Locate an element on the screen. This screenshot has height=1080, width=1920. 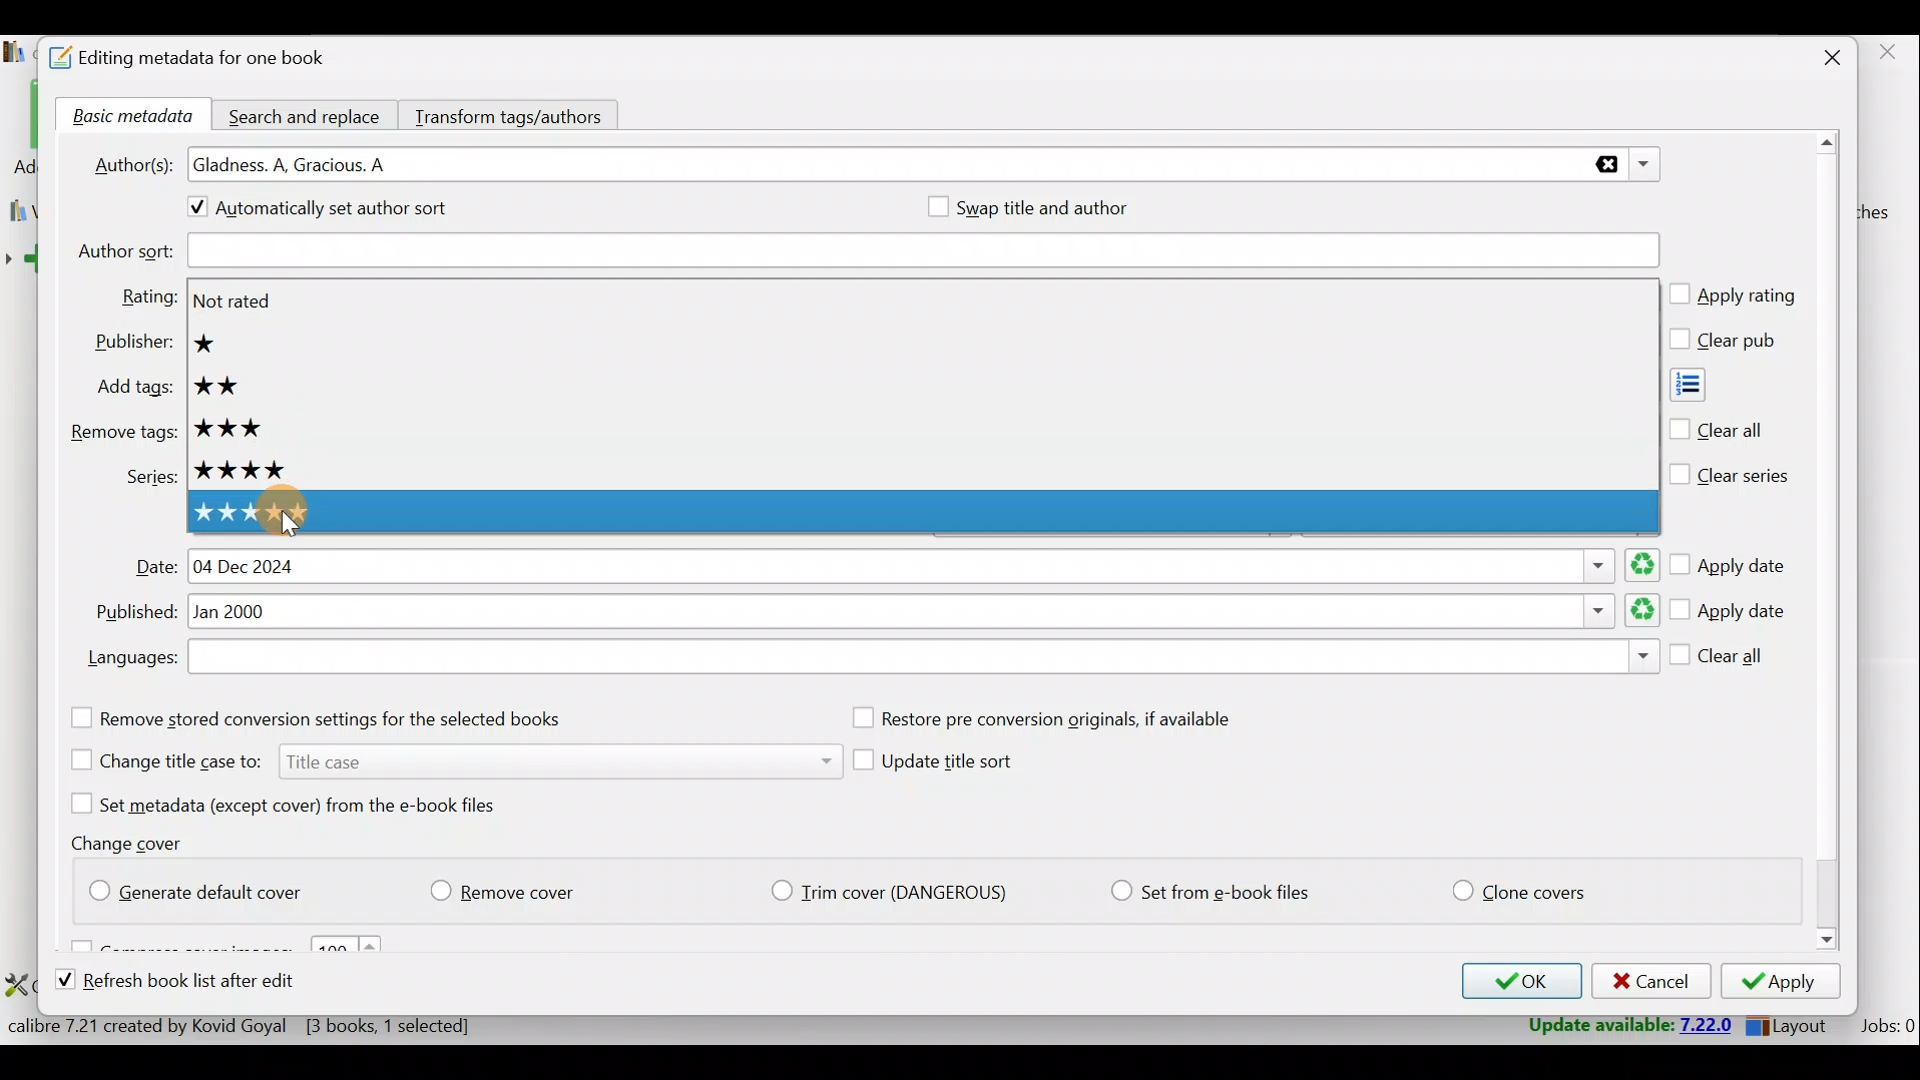
OK is located at coordinates (1516, 981).